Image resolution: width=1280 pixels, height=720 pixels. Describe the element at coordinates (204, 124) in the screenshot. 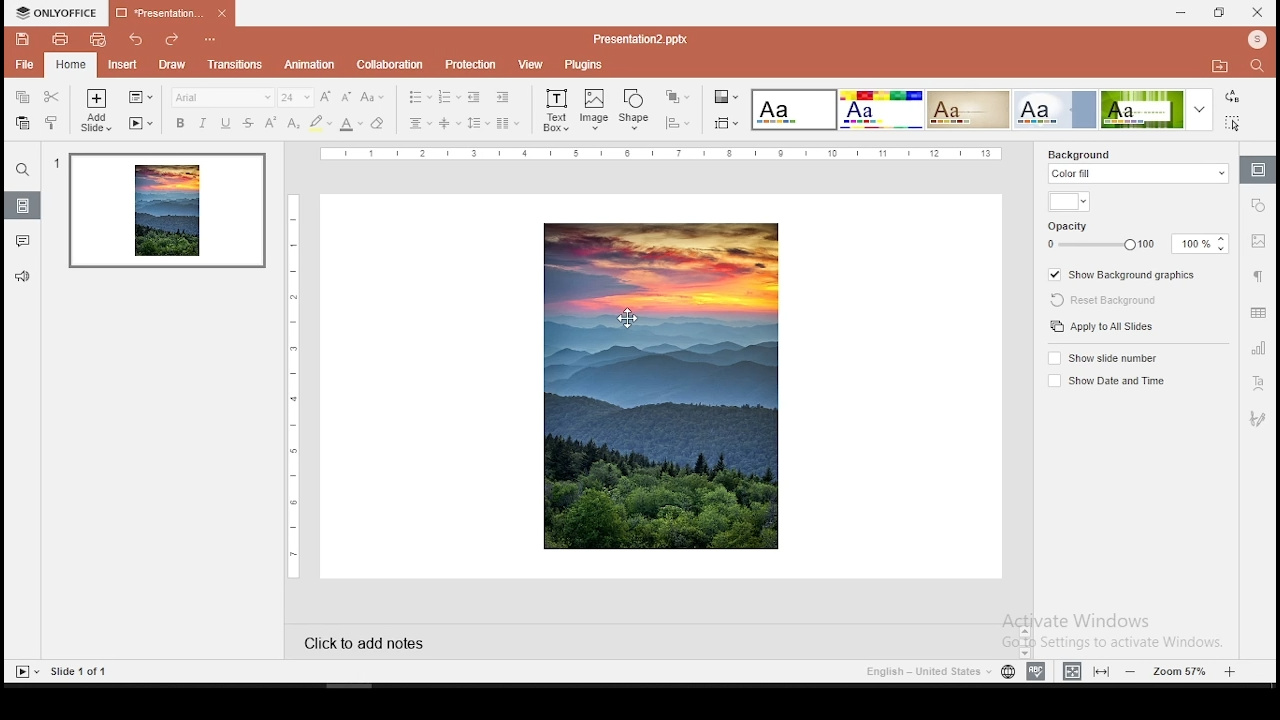

I see `italics` at that location.